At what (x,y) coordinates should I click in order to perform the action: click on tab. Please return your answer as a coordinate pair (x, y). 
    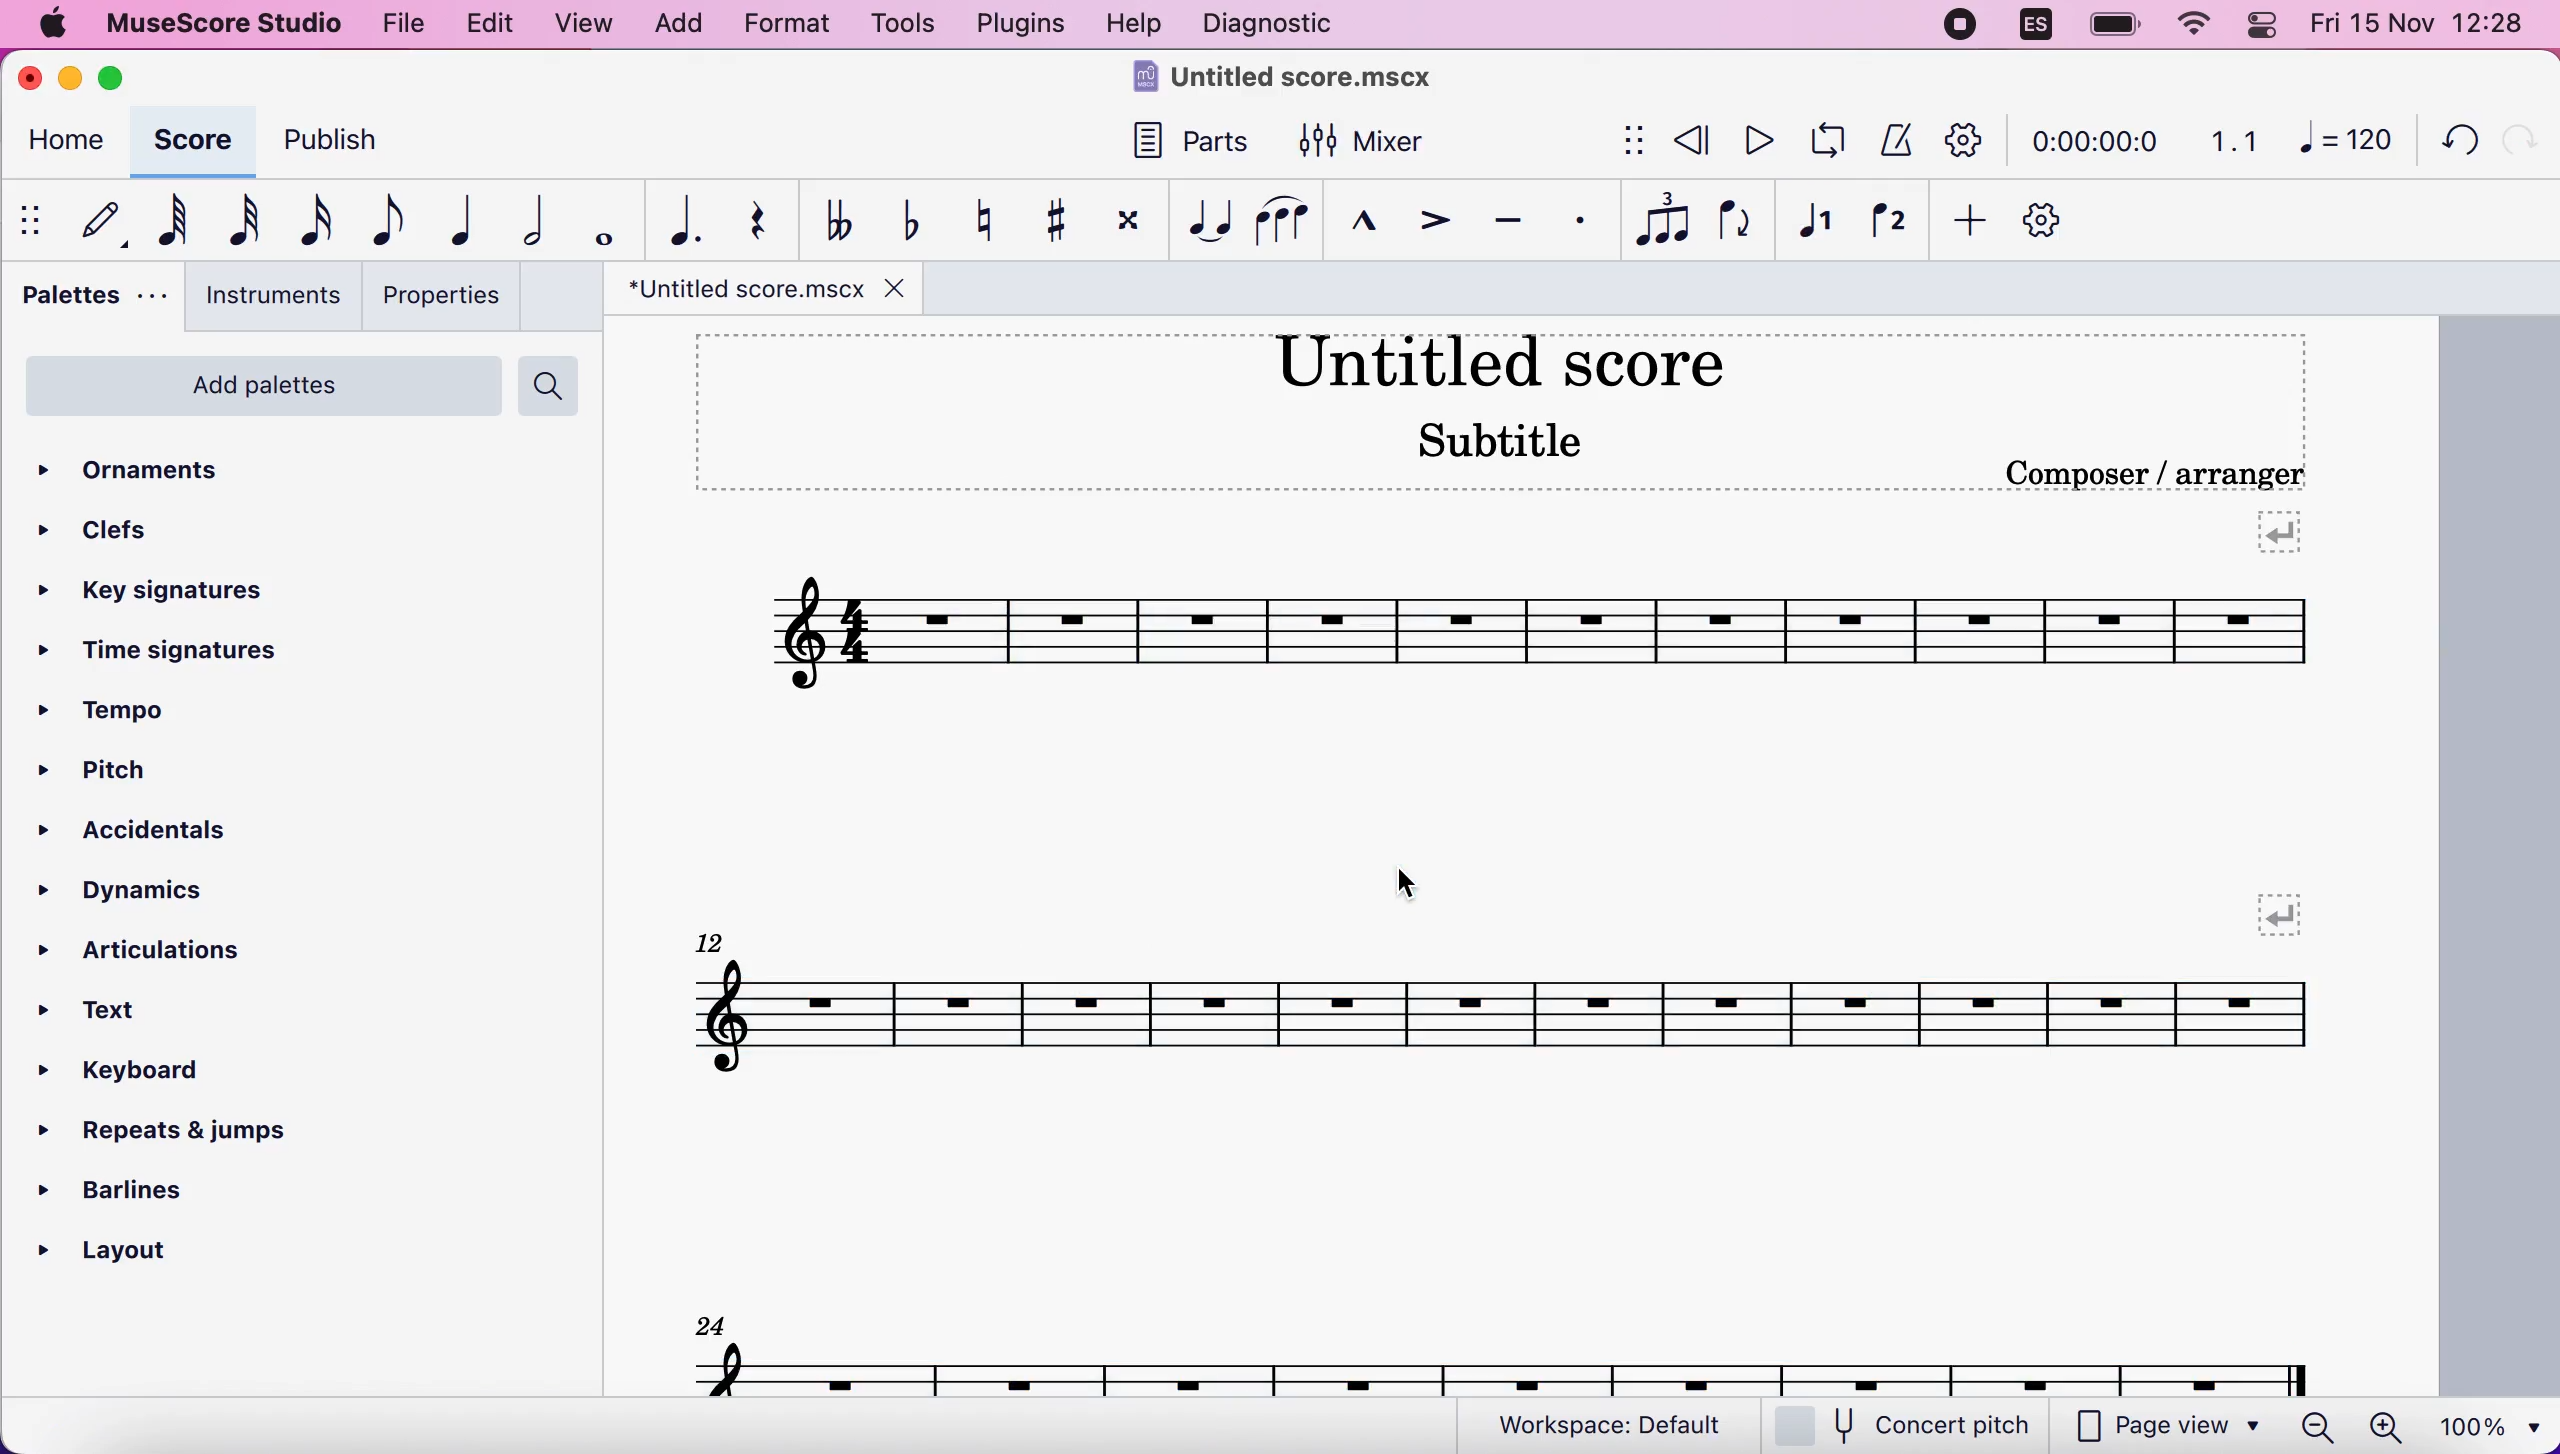
    Looking at the image, I should click on (738, 289).